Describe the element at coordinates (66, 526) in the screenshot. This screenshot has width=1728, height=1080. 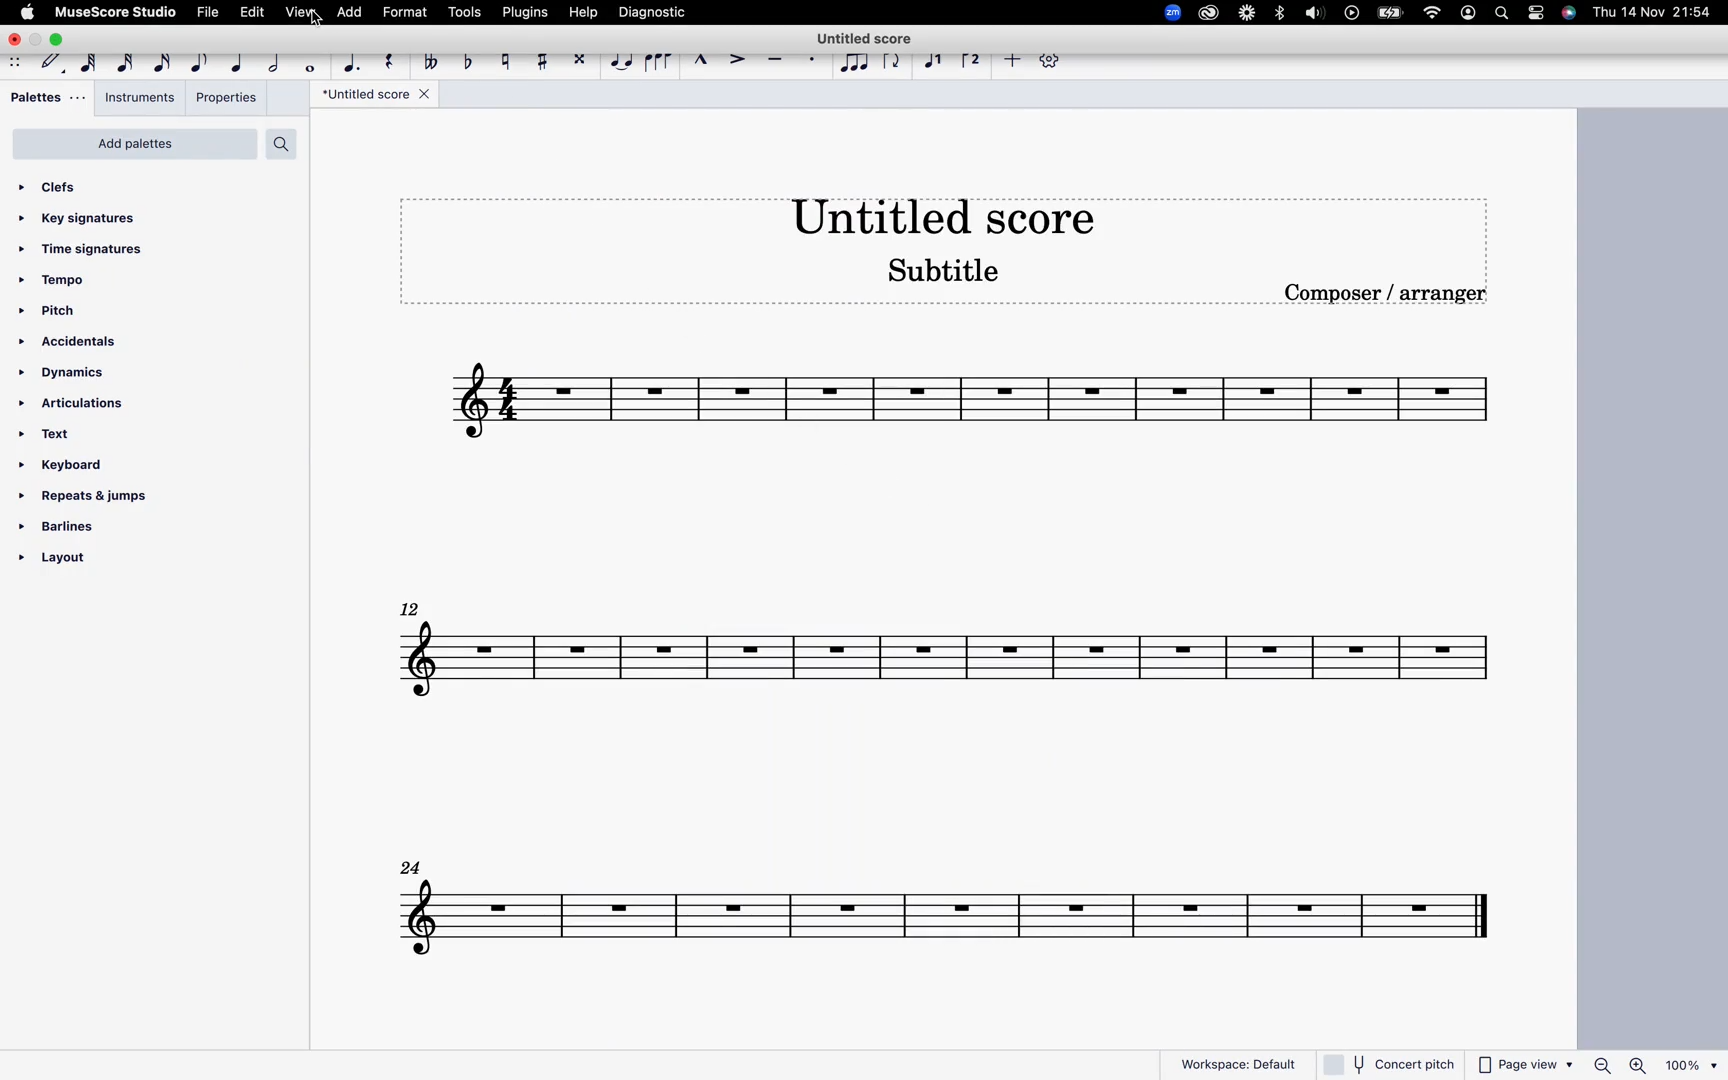
I see `barlines` at that location.